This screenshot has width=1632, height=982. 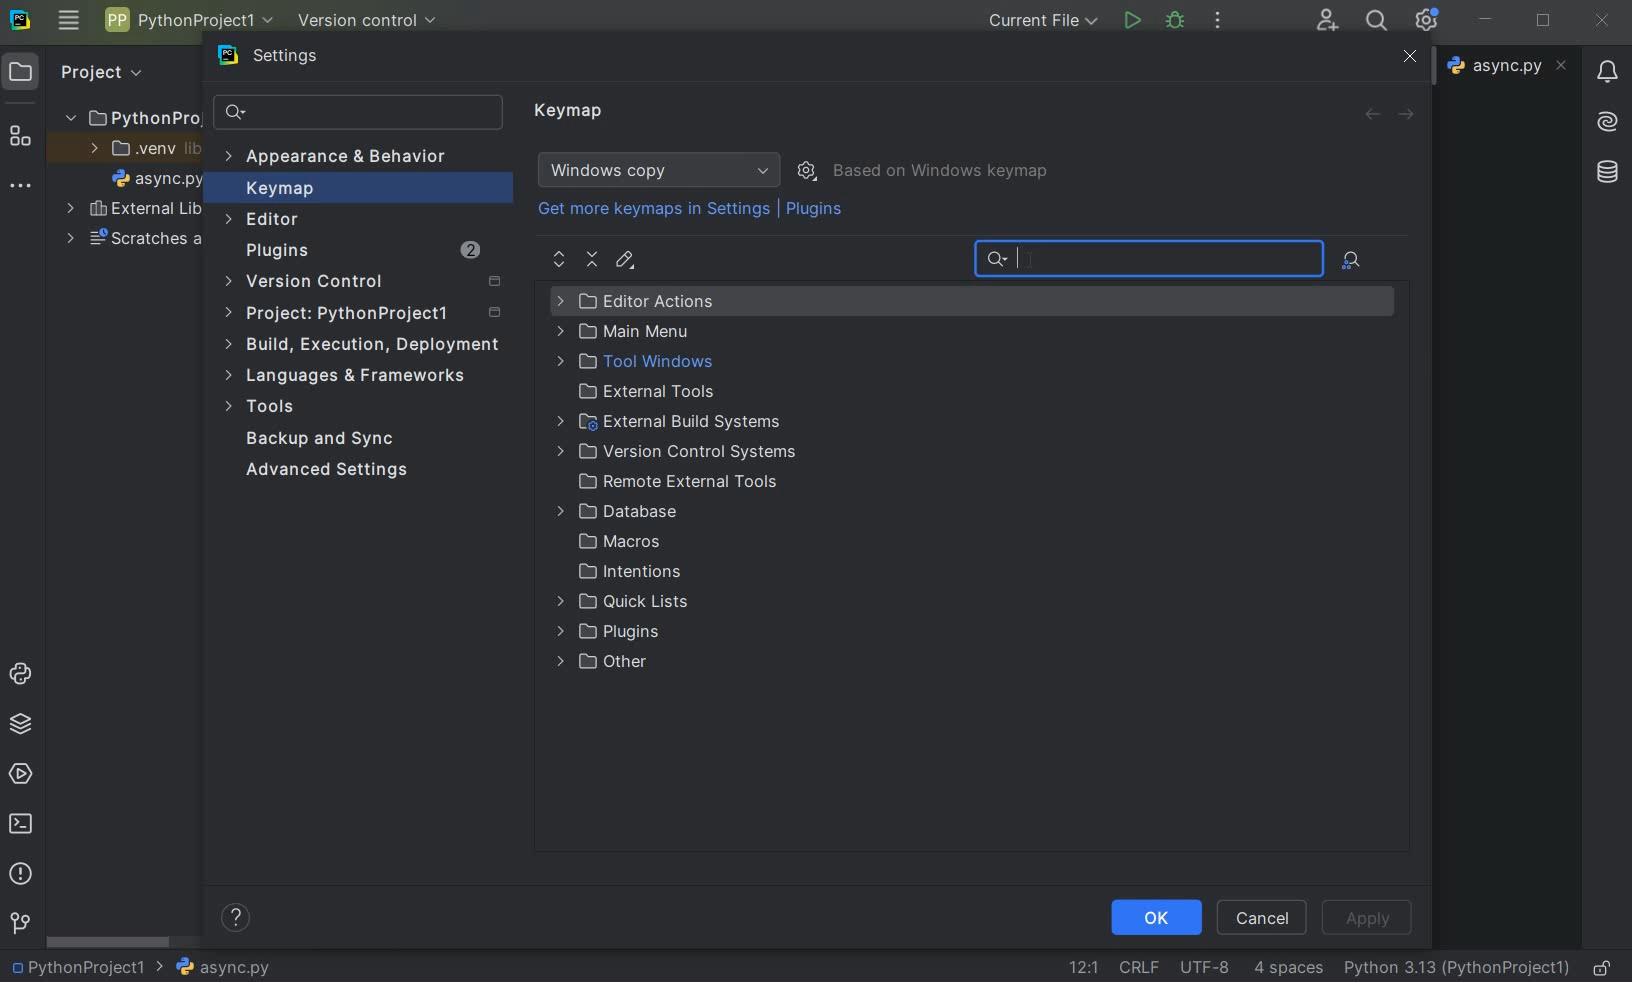 I want to click on tool windows, so click(x=632, y=362).